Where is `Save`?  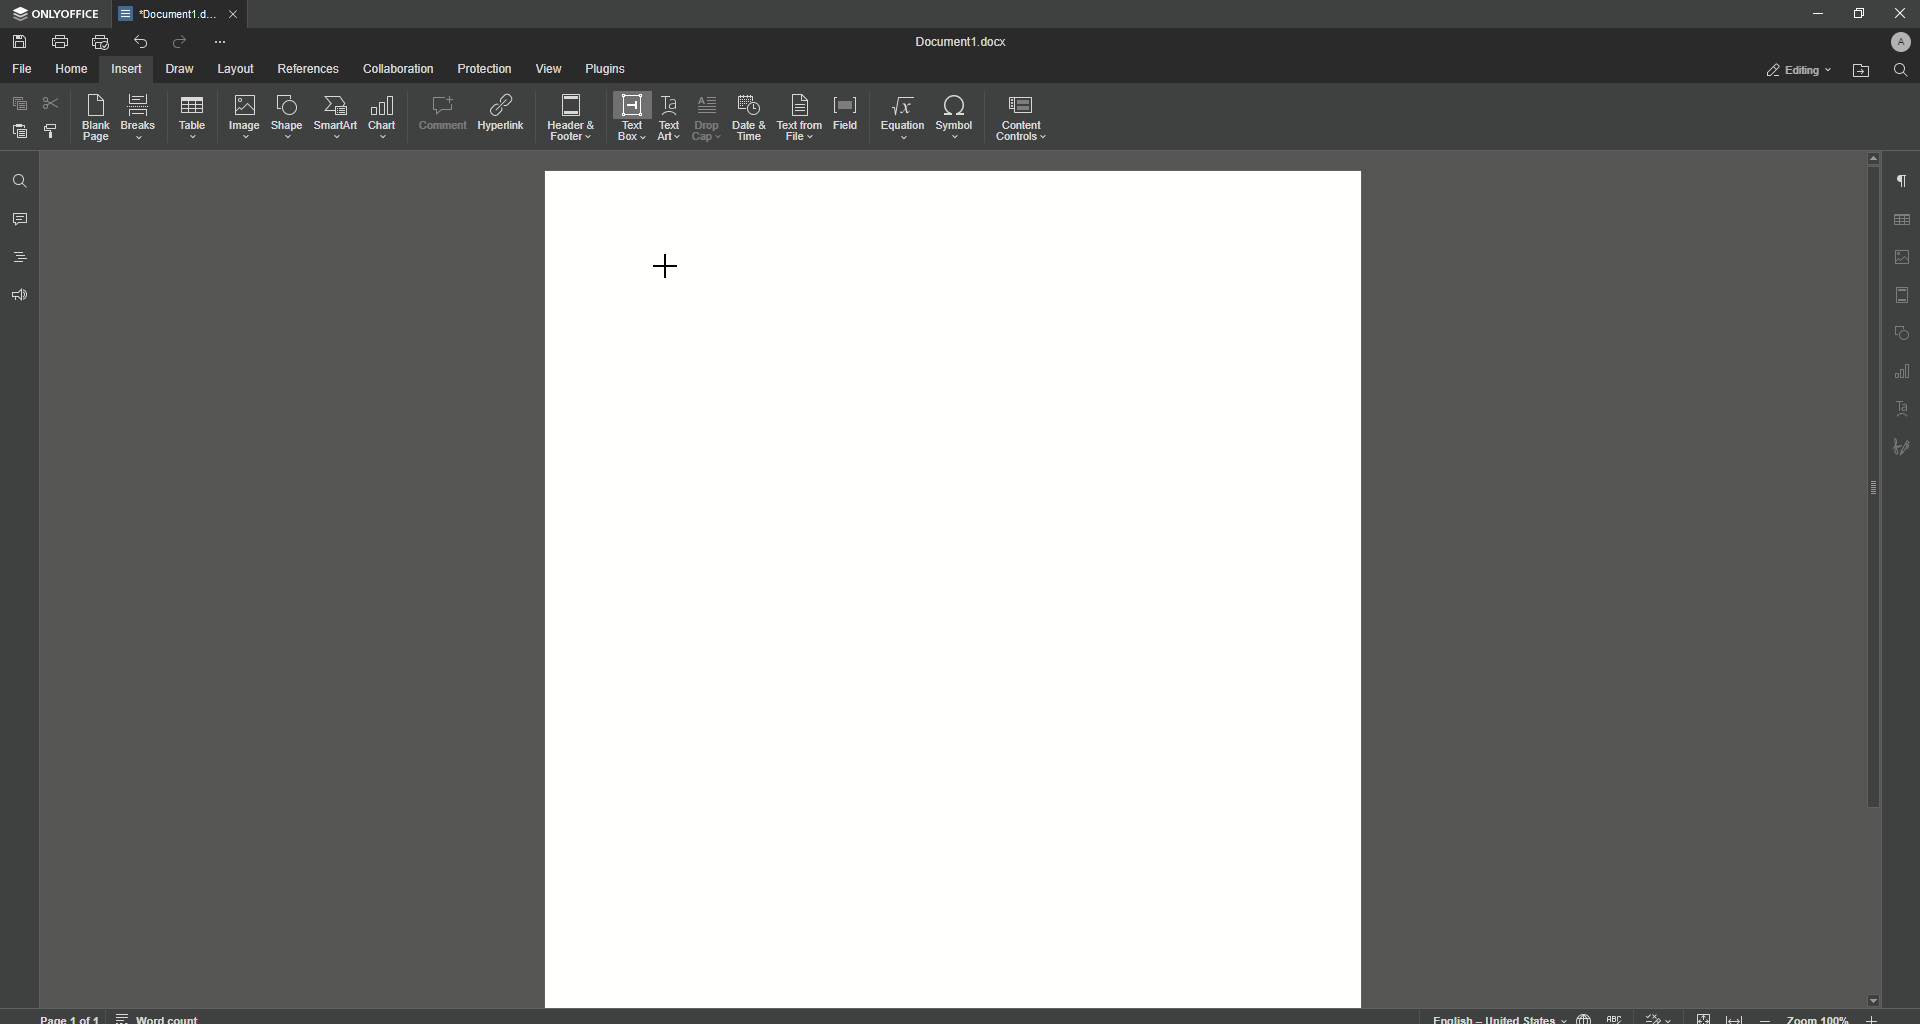 Save is located at coordinates (22, 43).